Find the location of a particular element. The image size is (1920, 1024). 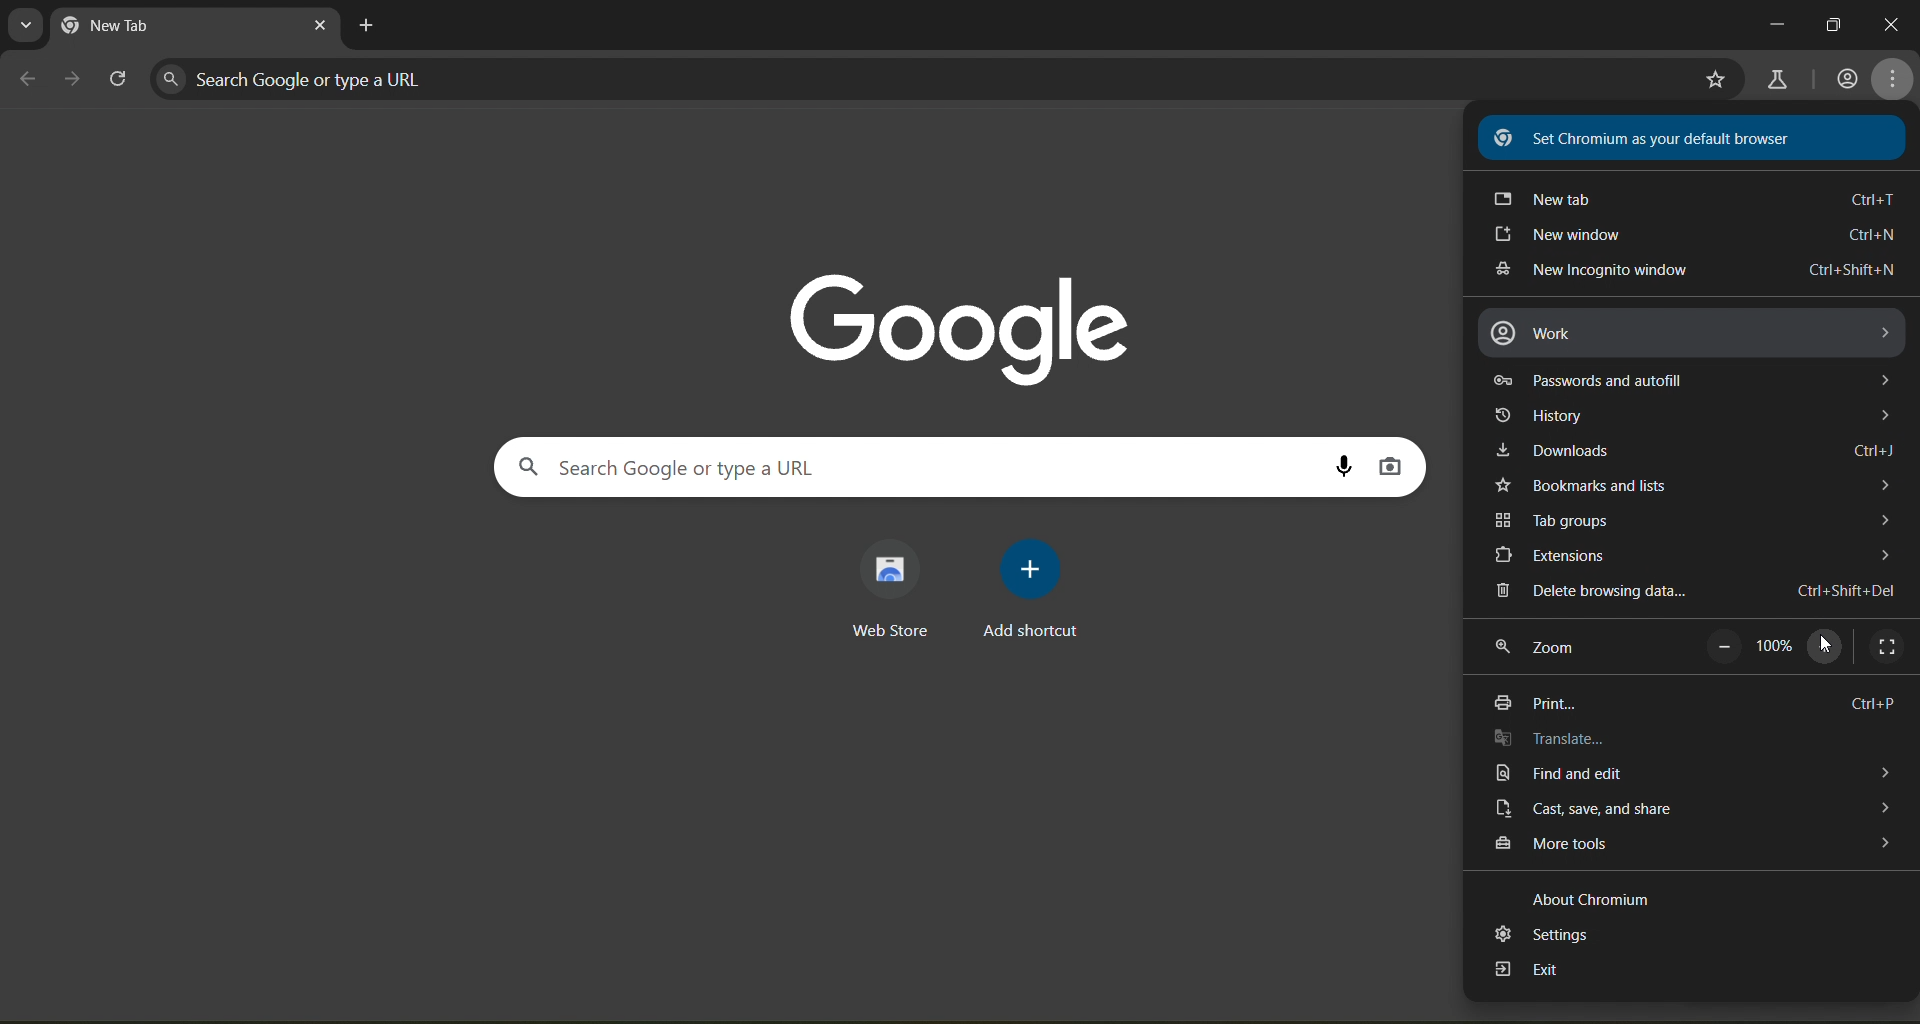

search labs is located at coordinates (1778, 78).